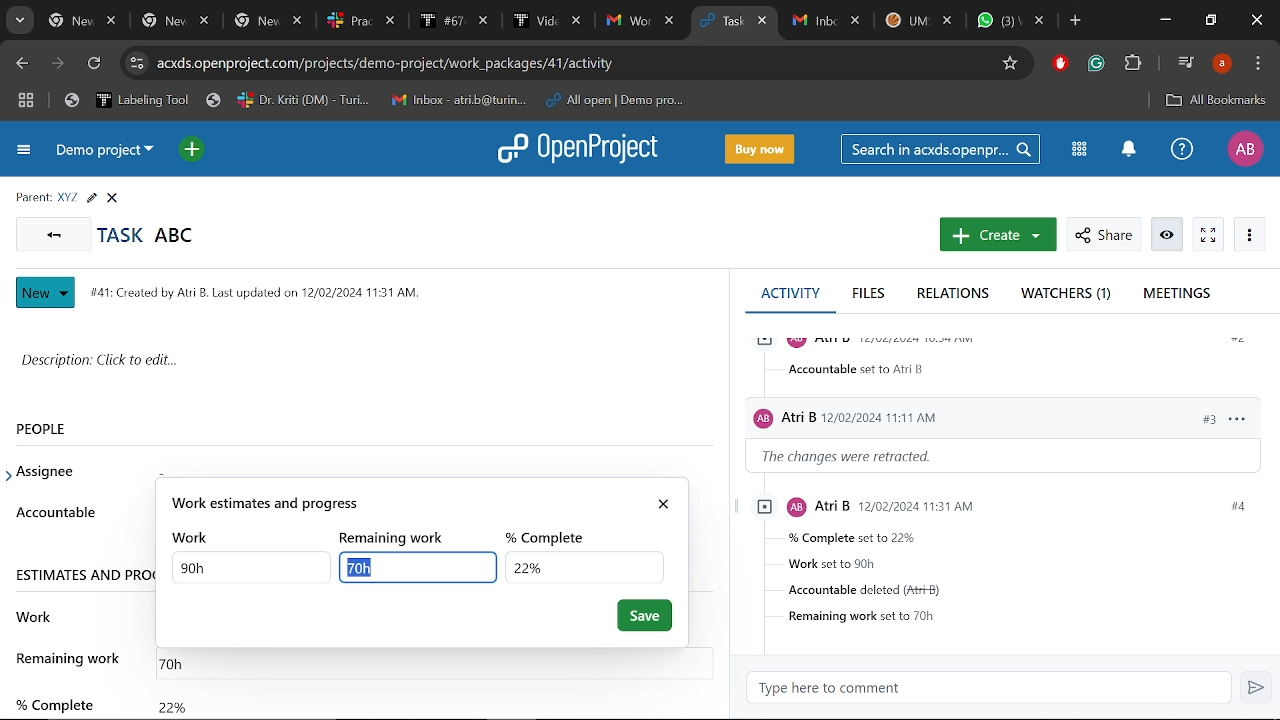 The image size is (1280, 720). What do you see at coordinates (943, 149) in the screenshot?
I see `Search ` at bounding box center [943, 149].